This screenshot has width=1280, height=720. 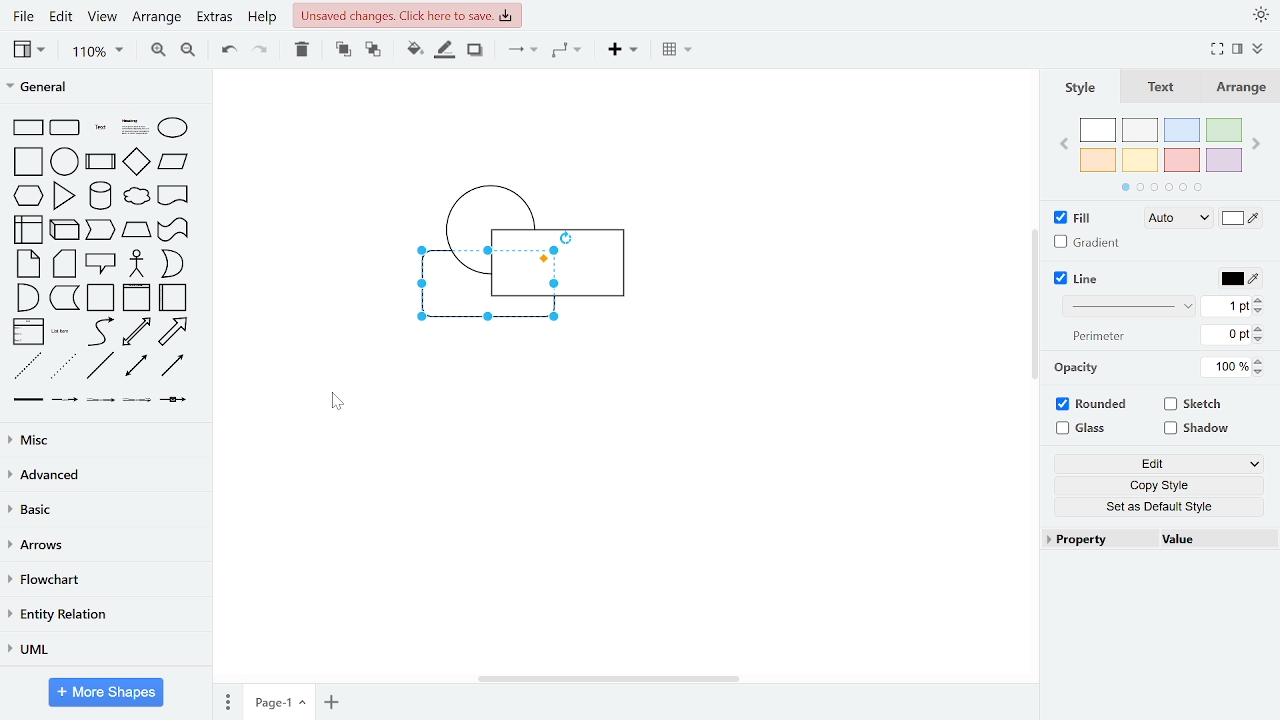 What do you see at coordinates (1259, 361) in the screenshot?
I see `increase opacity` at bounding box center [1259, 361].